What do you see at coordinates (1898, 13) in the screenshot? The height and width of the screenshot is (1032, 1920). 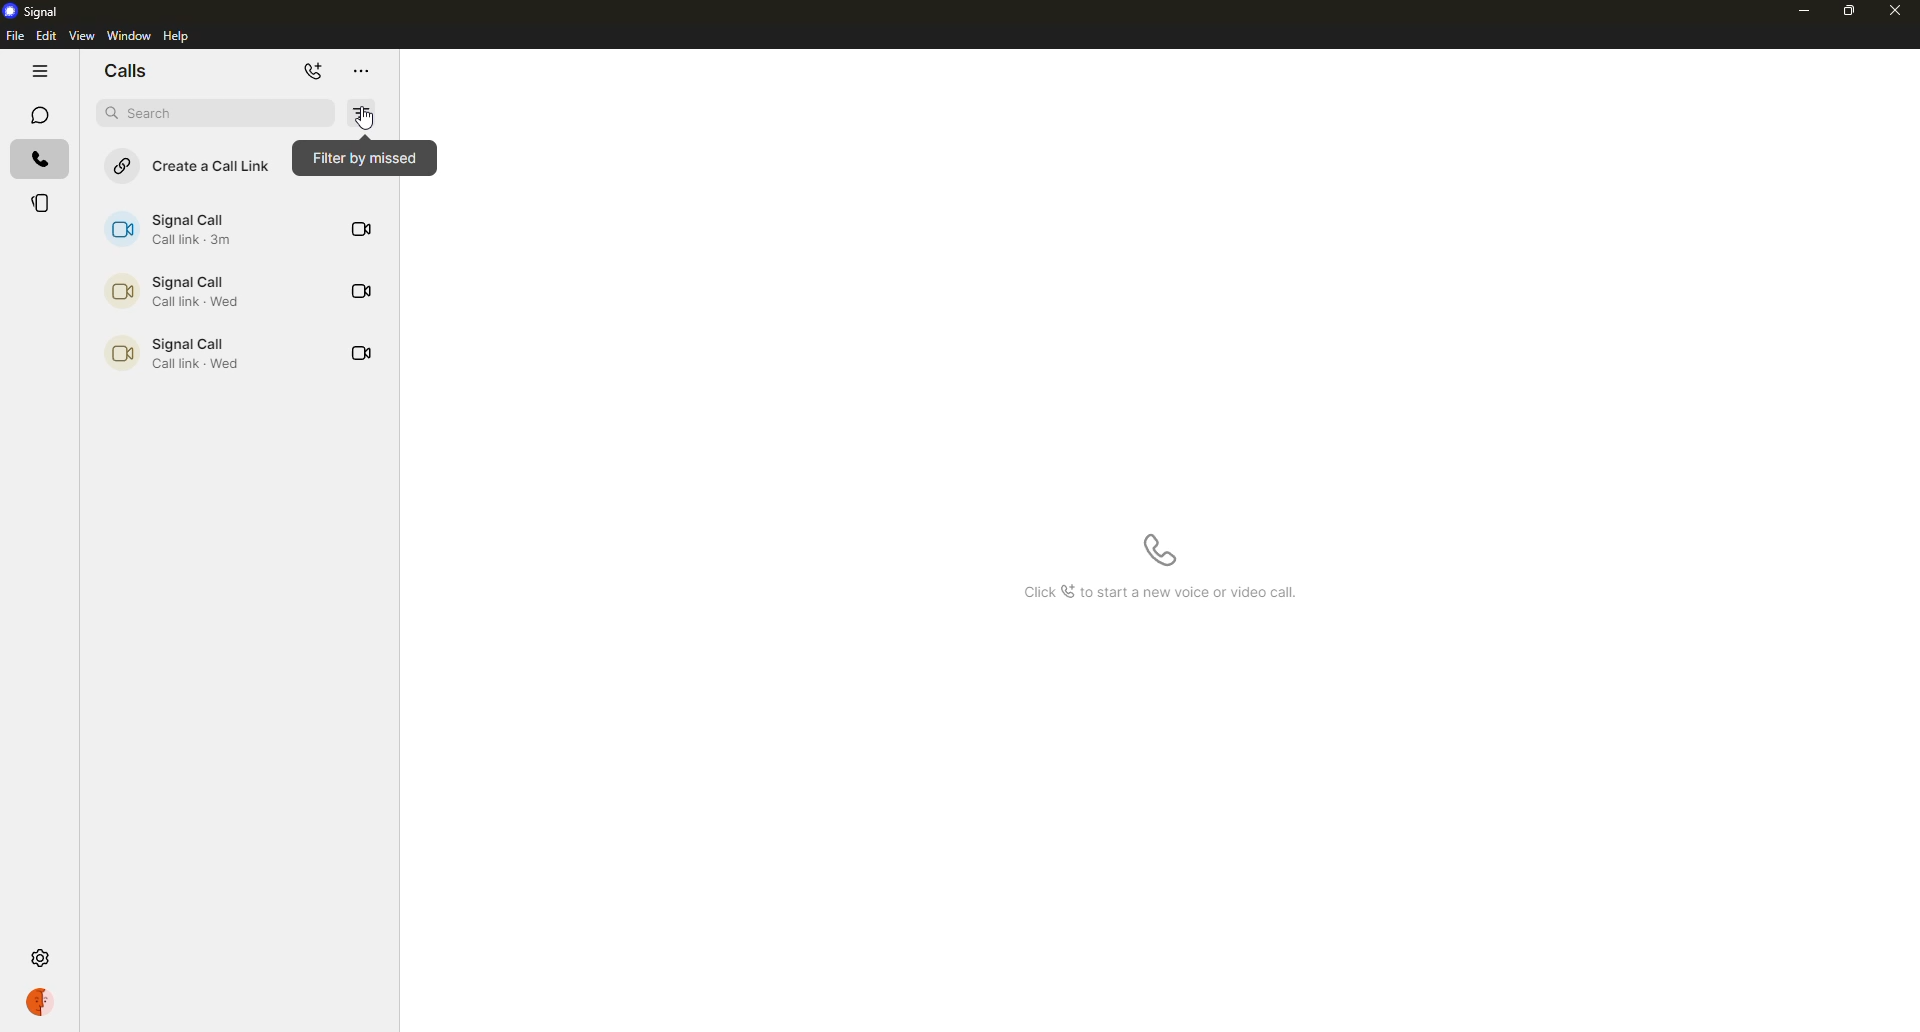 I see `close` at bounding box center [1898, 13].